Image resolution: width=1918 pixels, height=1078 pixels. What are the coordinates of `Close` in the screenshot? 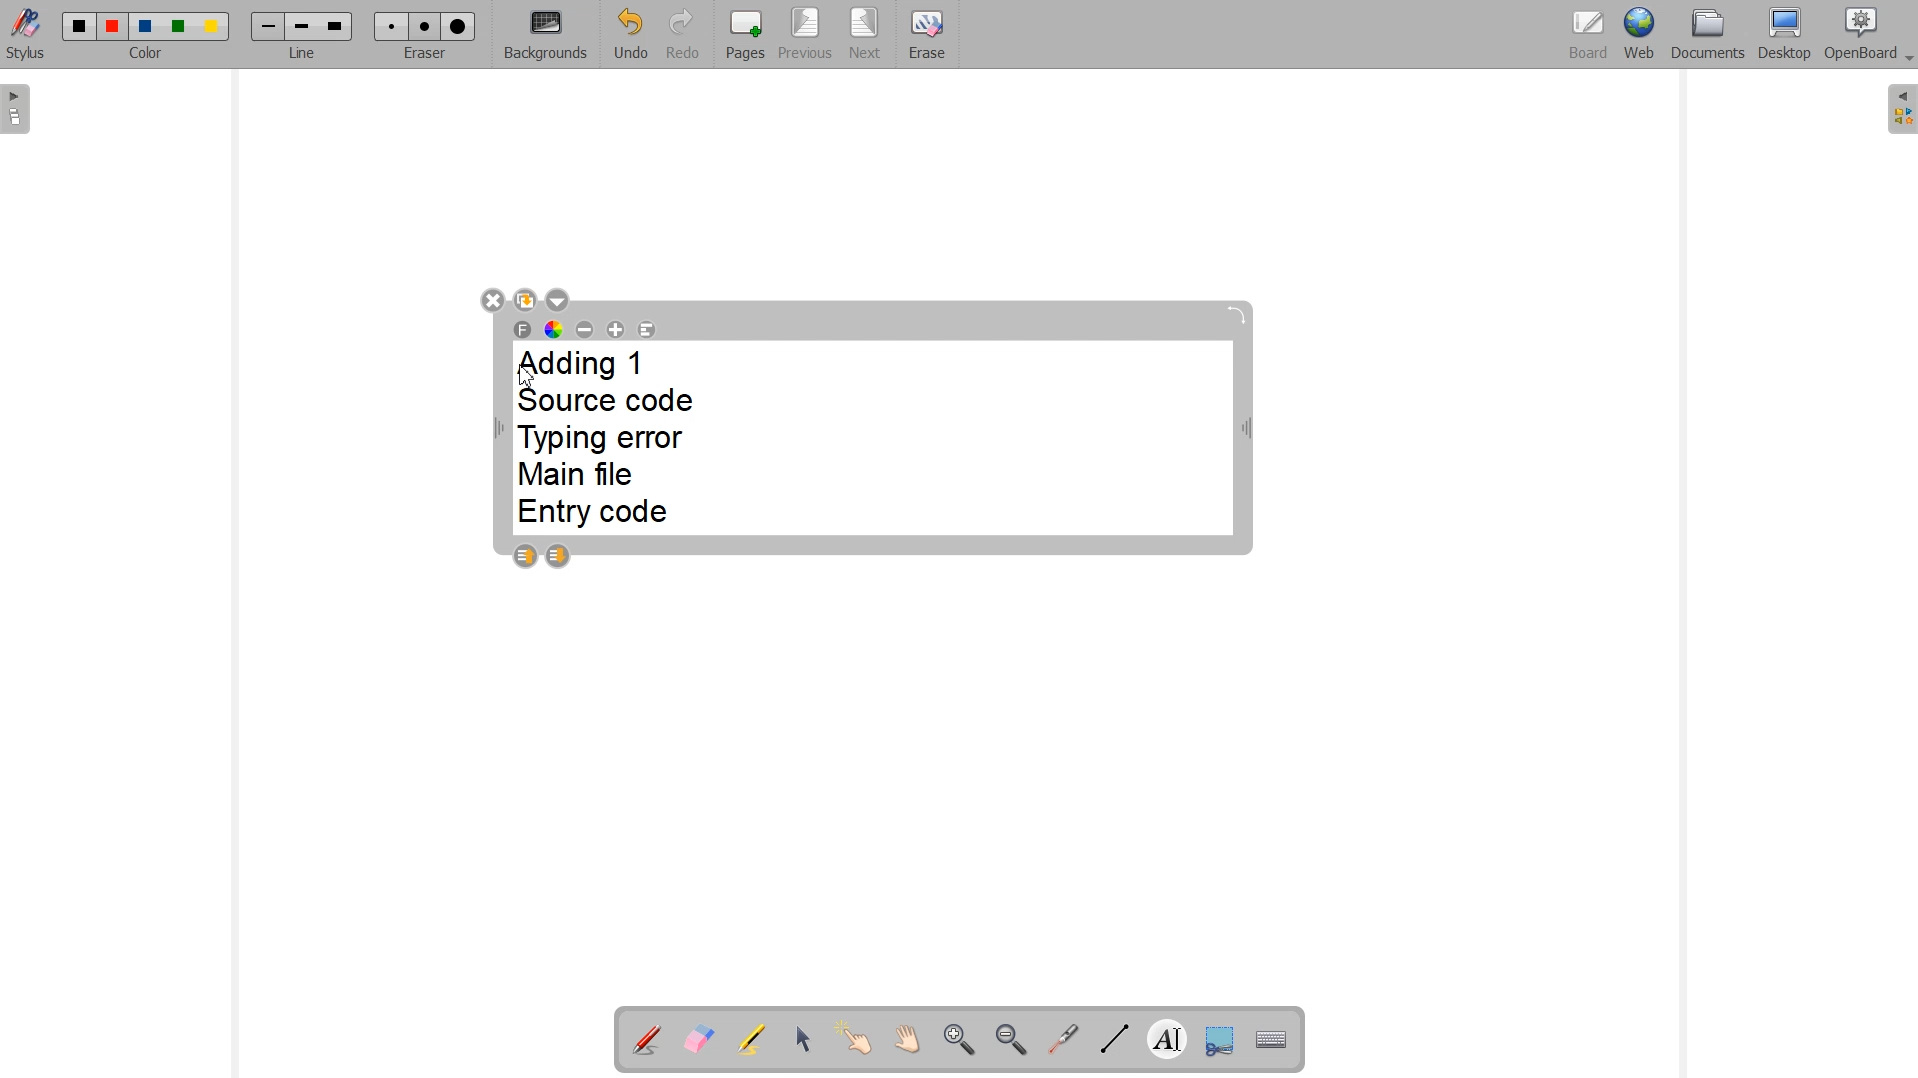 It's located at (491, 299).